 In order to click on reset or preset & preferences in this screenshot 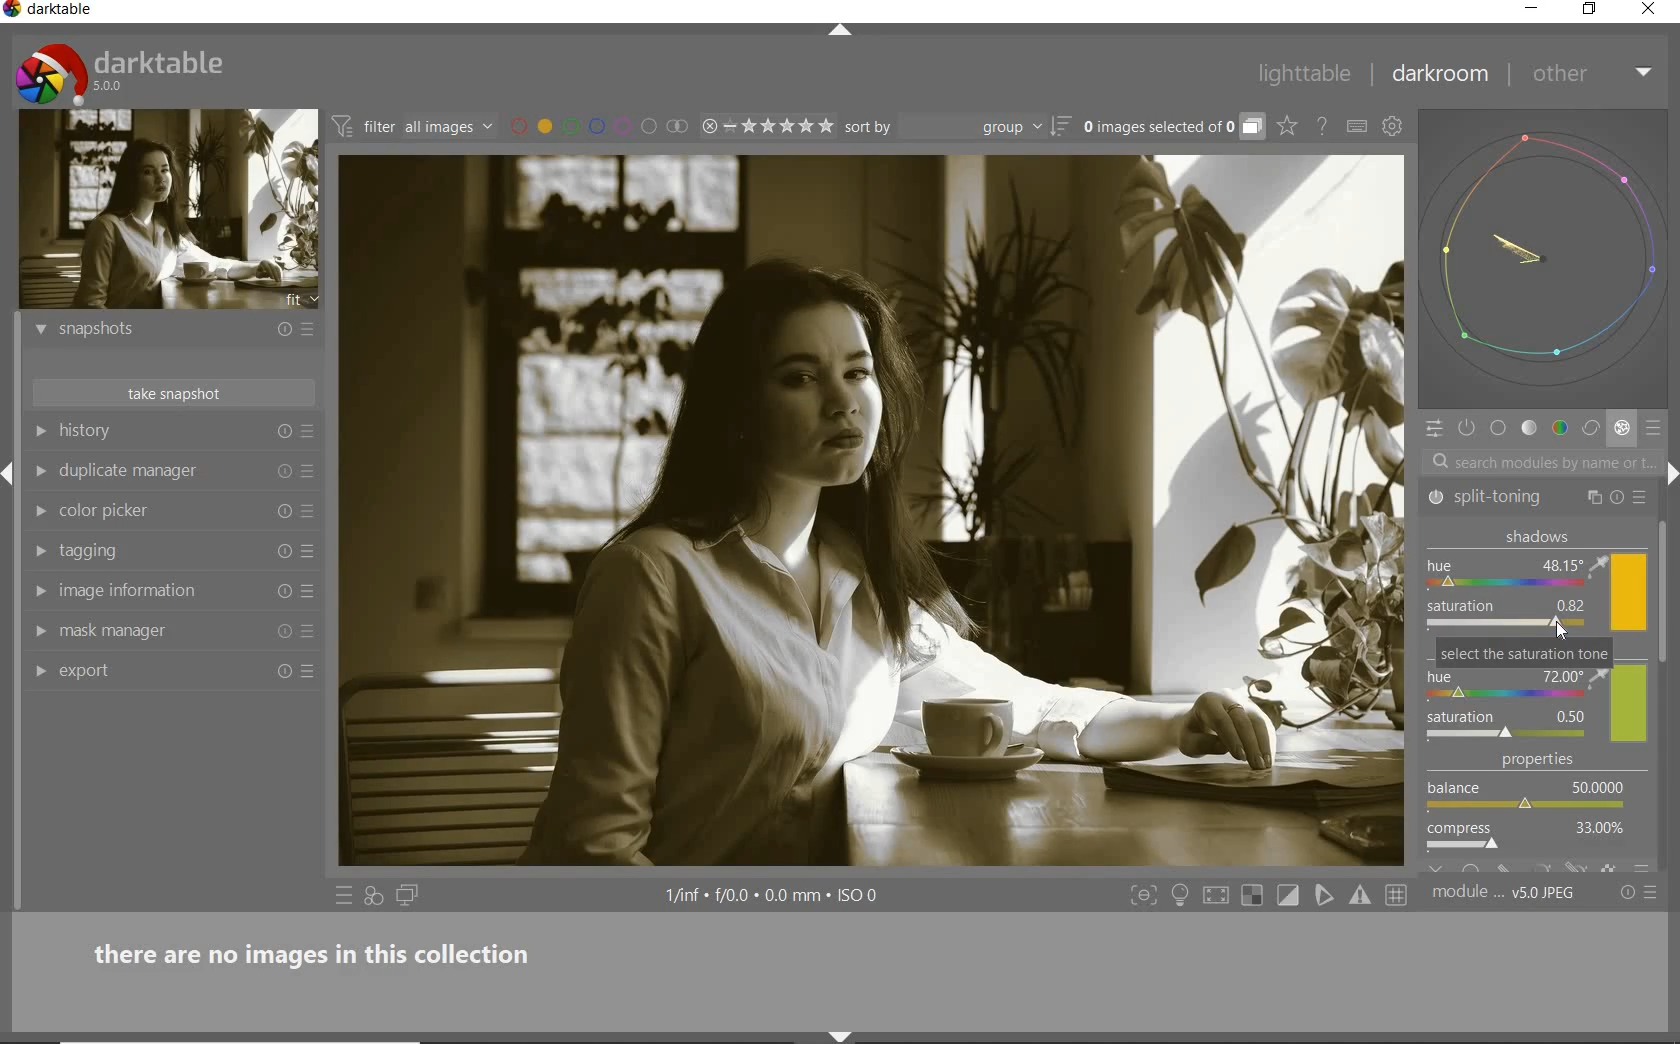, I will do `click(1641, 893)`.